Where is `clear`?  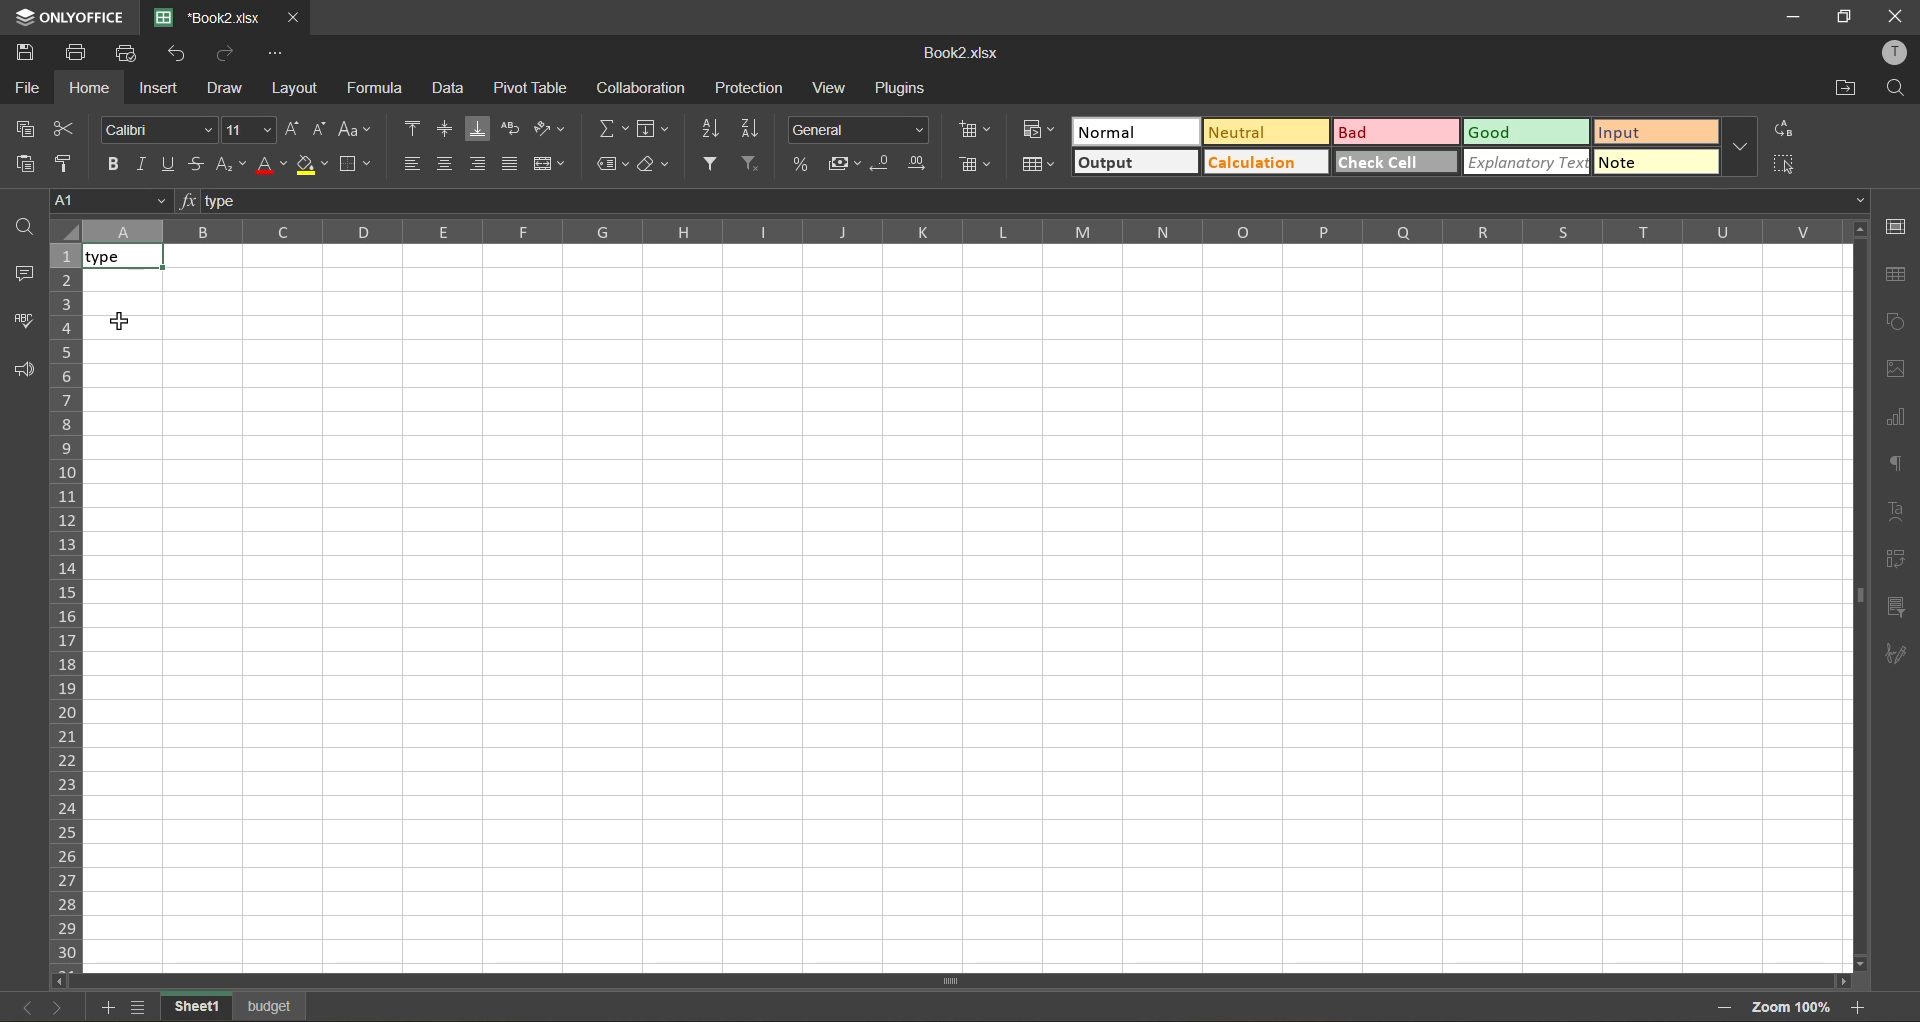
clear is located at coordinates (656, 164).